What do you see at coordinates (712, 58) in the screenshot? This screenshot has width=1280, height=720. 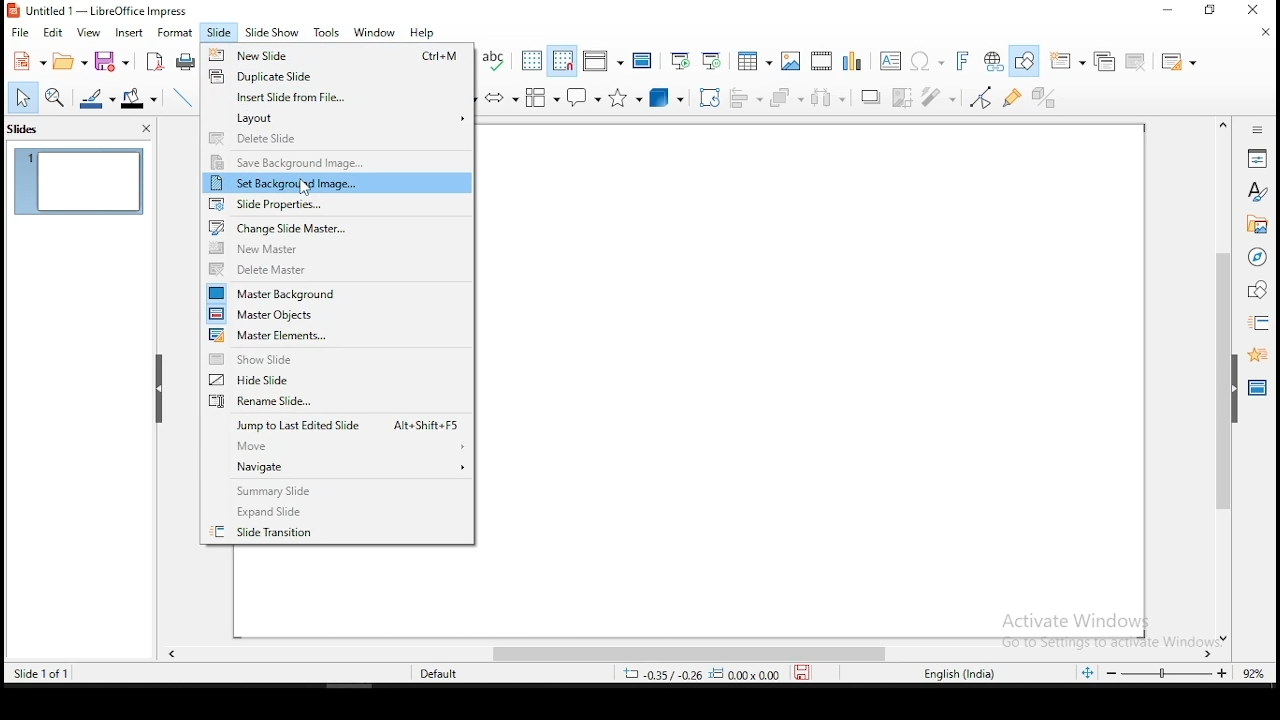 I see `start from current slide` at bounding box center [712, 58].